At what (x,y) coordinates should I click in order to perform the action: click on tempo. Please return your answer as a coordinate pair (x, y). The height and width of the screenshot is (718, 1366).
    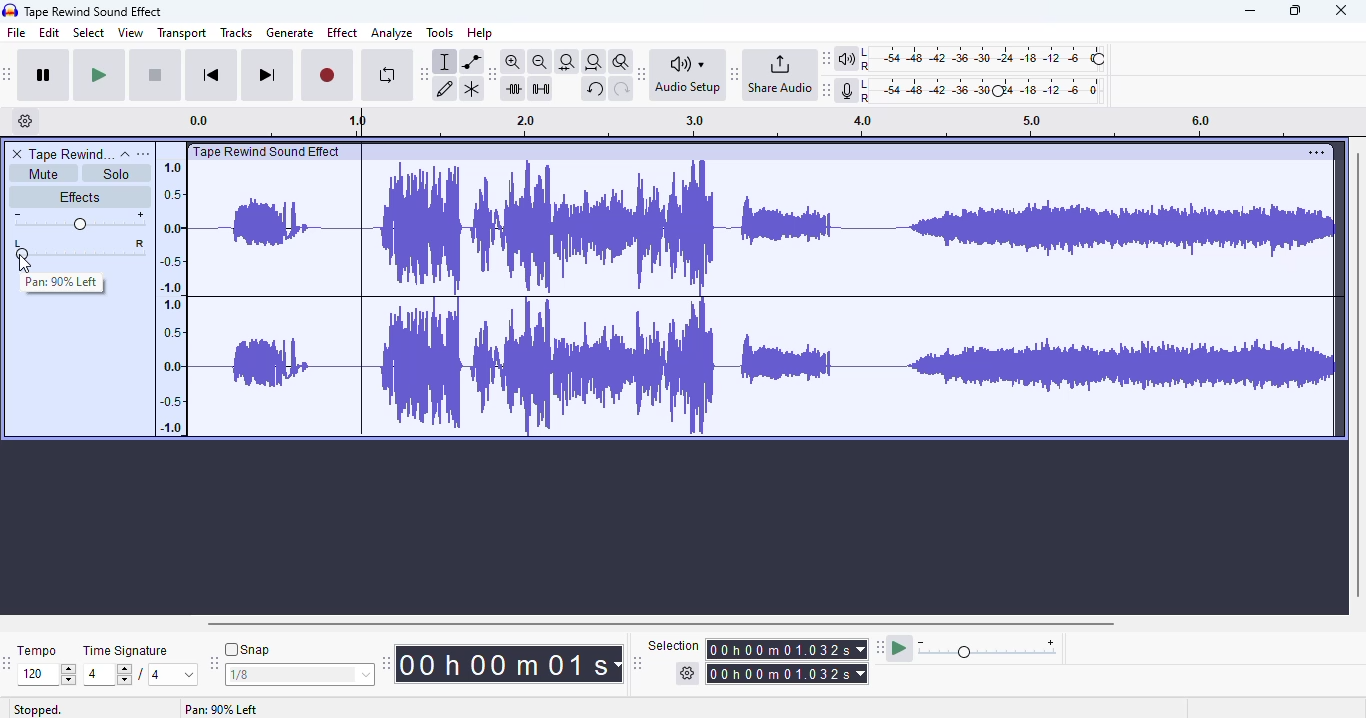
    Looking at the image, I should click on (36, 650).